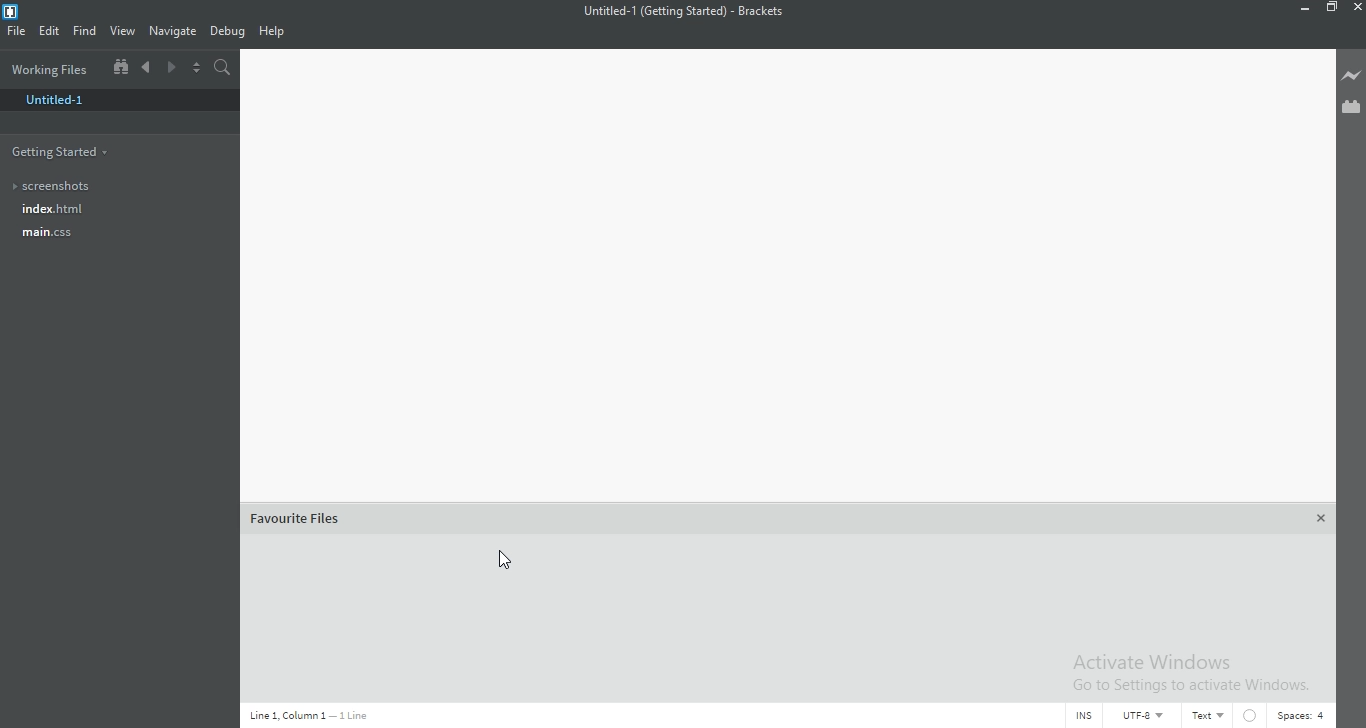  Describe the element at coordinates (690, 10) in the screenshot. I see `file name` at that location.